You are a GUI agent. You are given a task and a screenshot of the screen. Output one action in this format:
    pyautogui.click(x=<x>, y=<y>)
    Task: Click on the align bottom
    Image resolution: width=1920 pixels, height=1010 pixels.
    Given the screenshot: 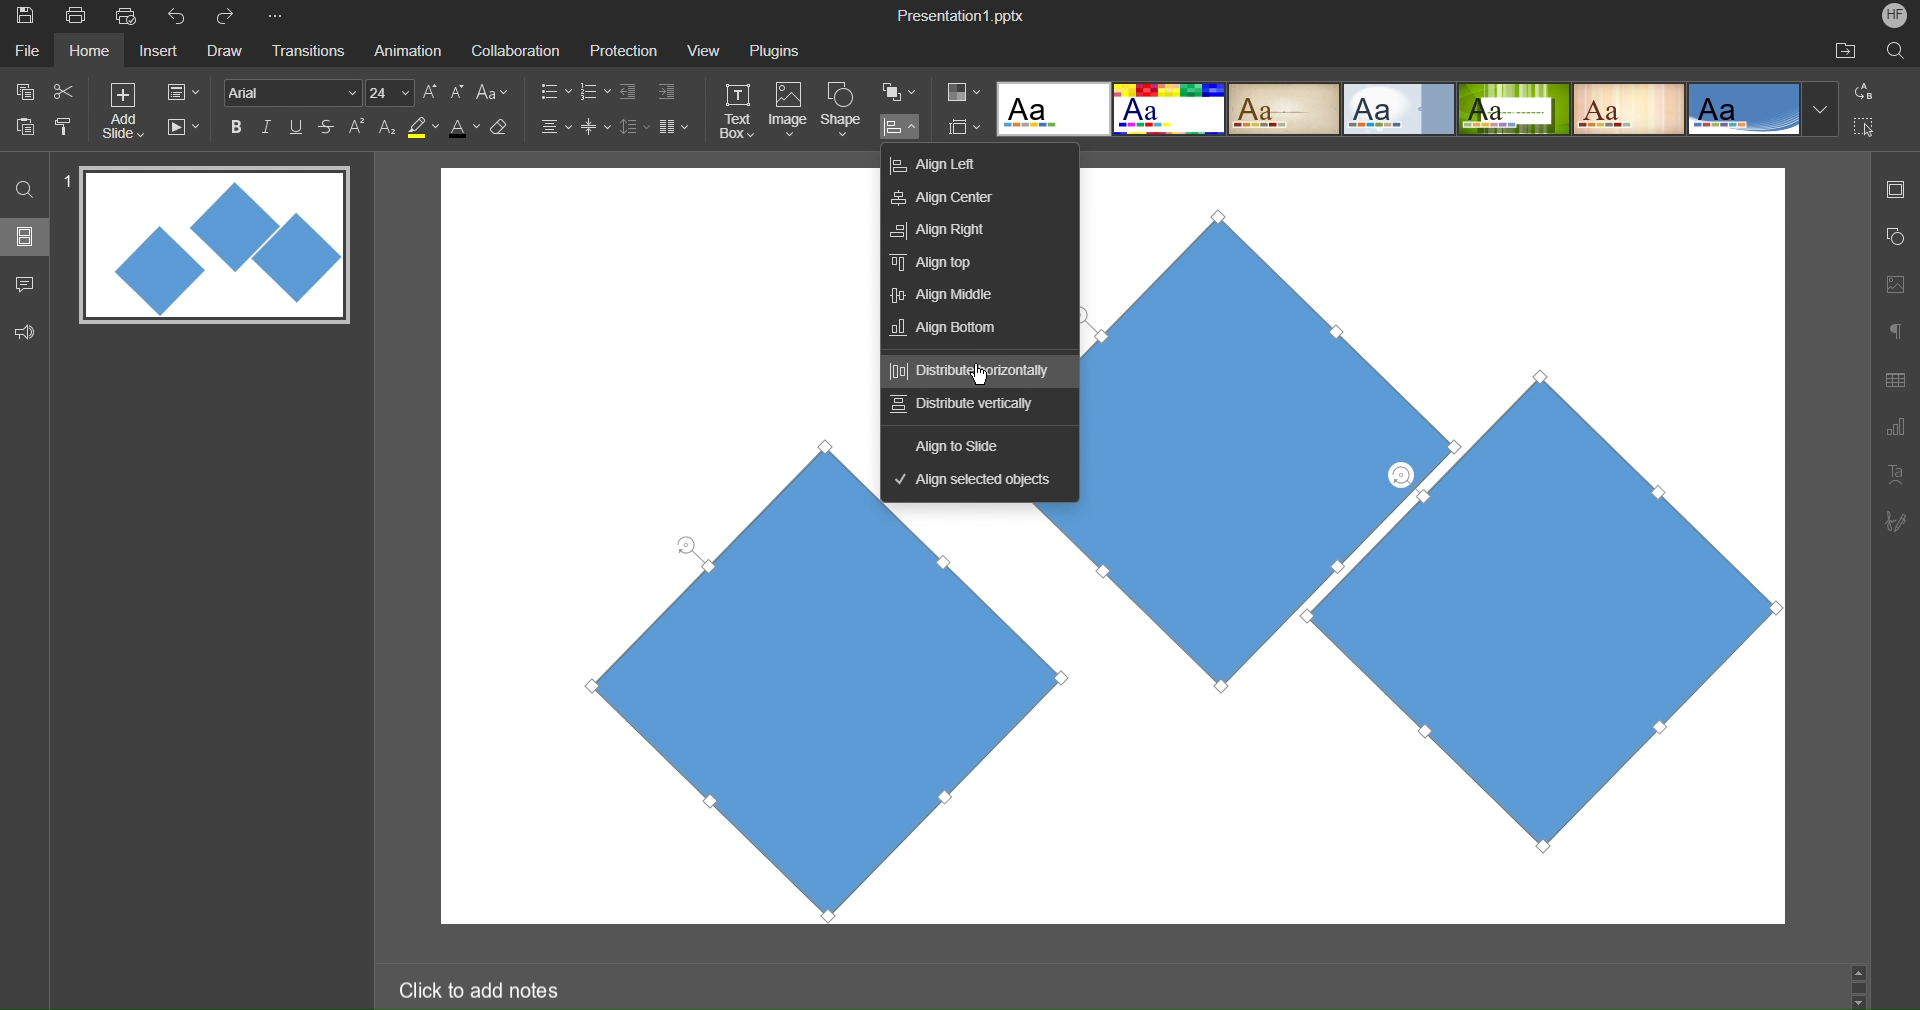 What is the action you would take?
    pyautogui.click(x=972, y=325)
    